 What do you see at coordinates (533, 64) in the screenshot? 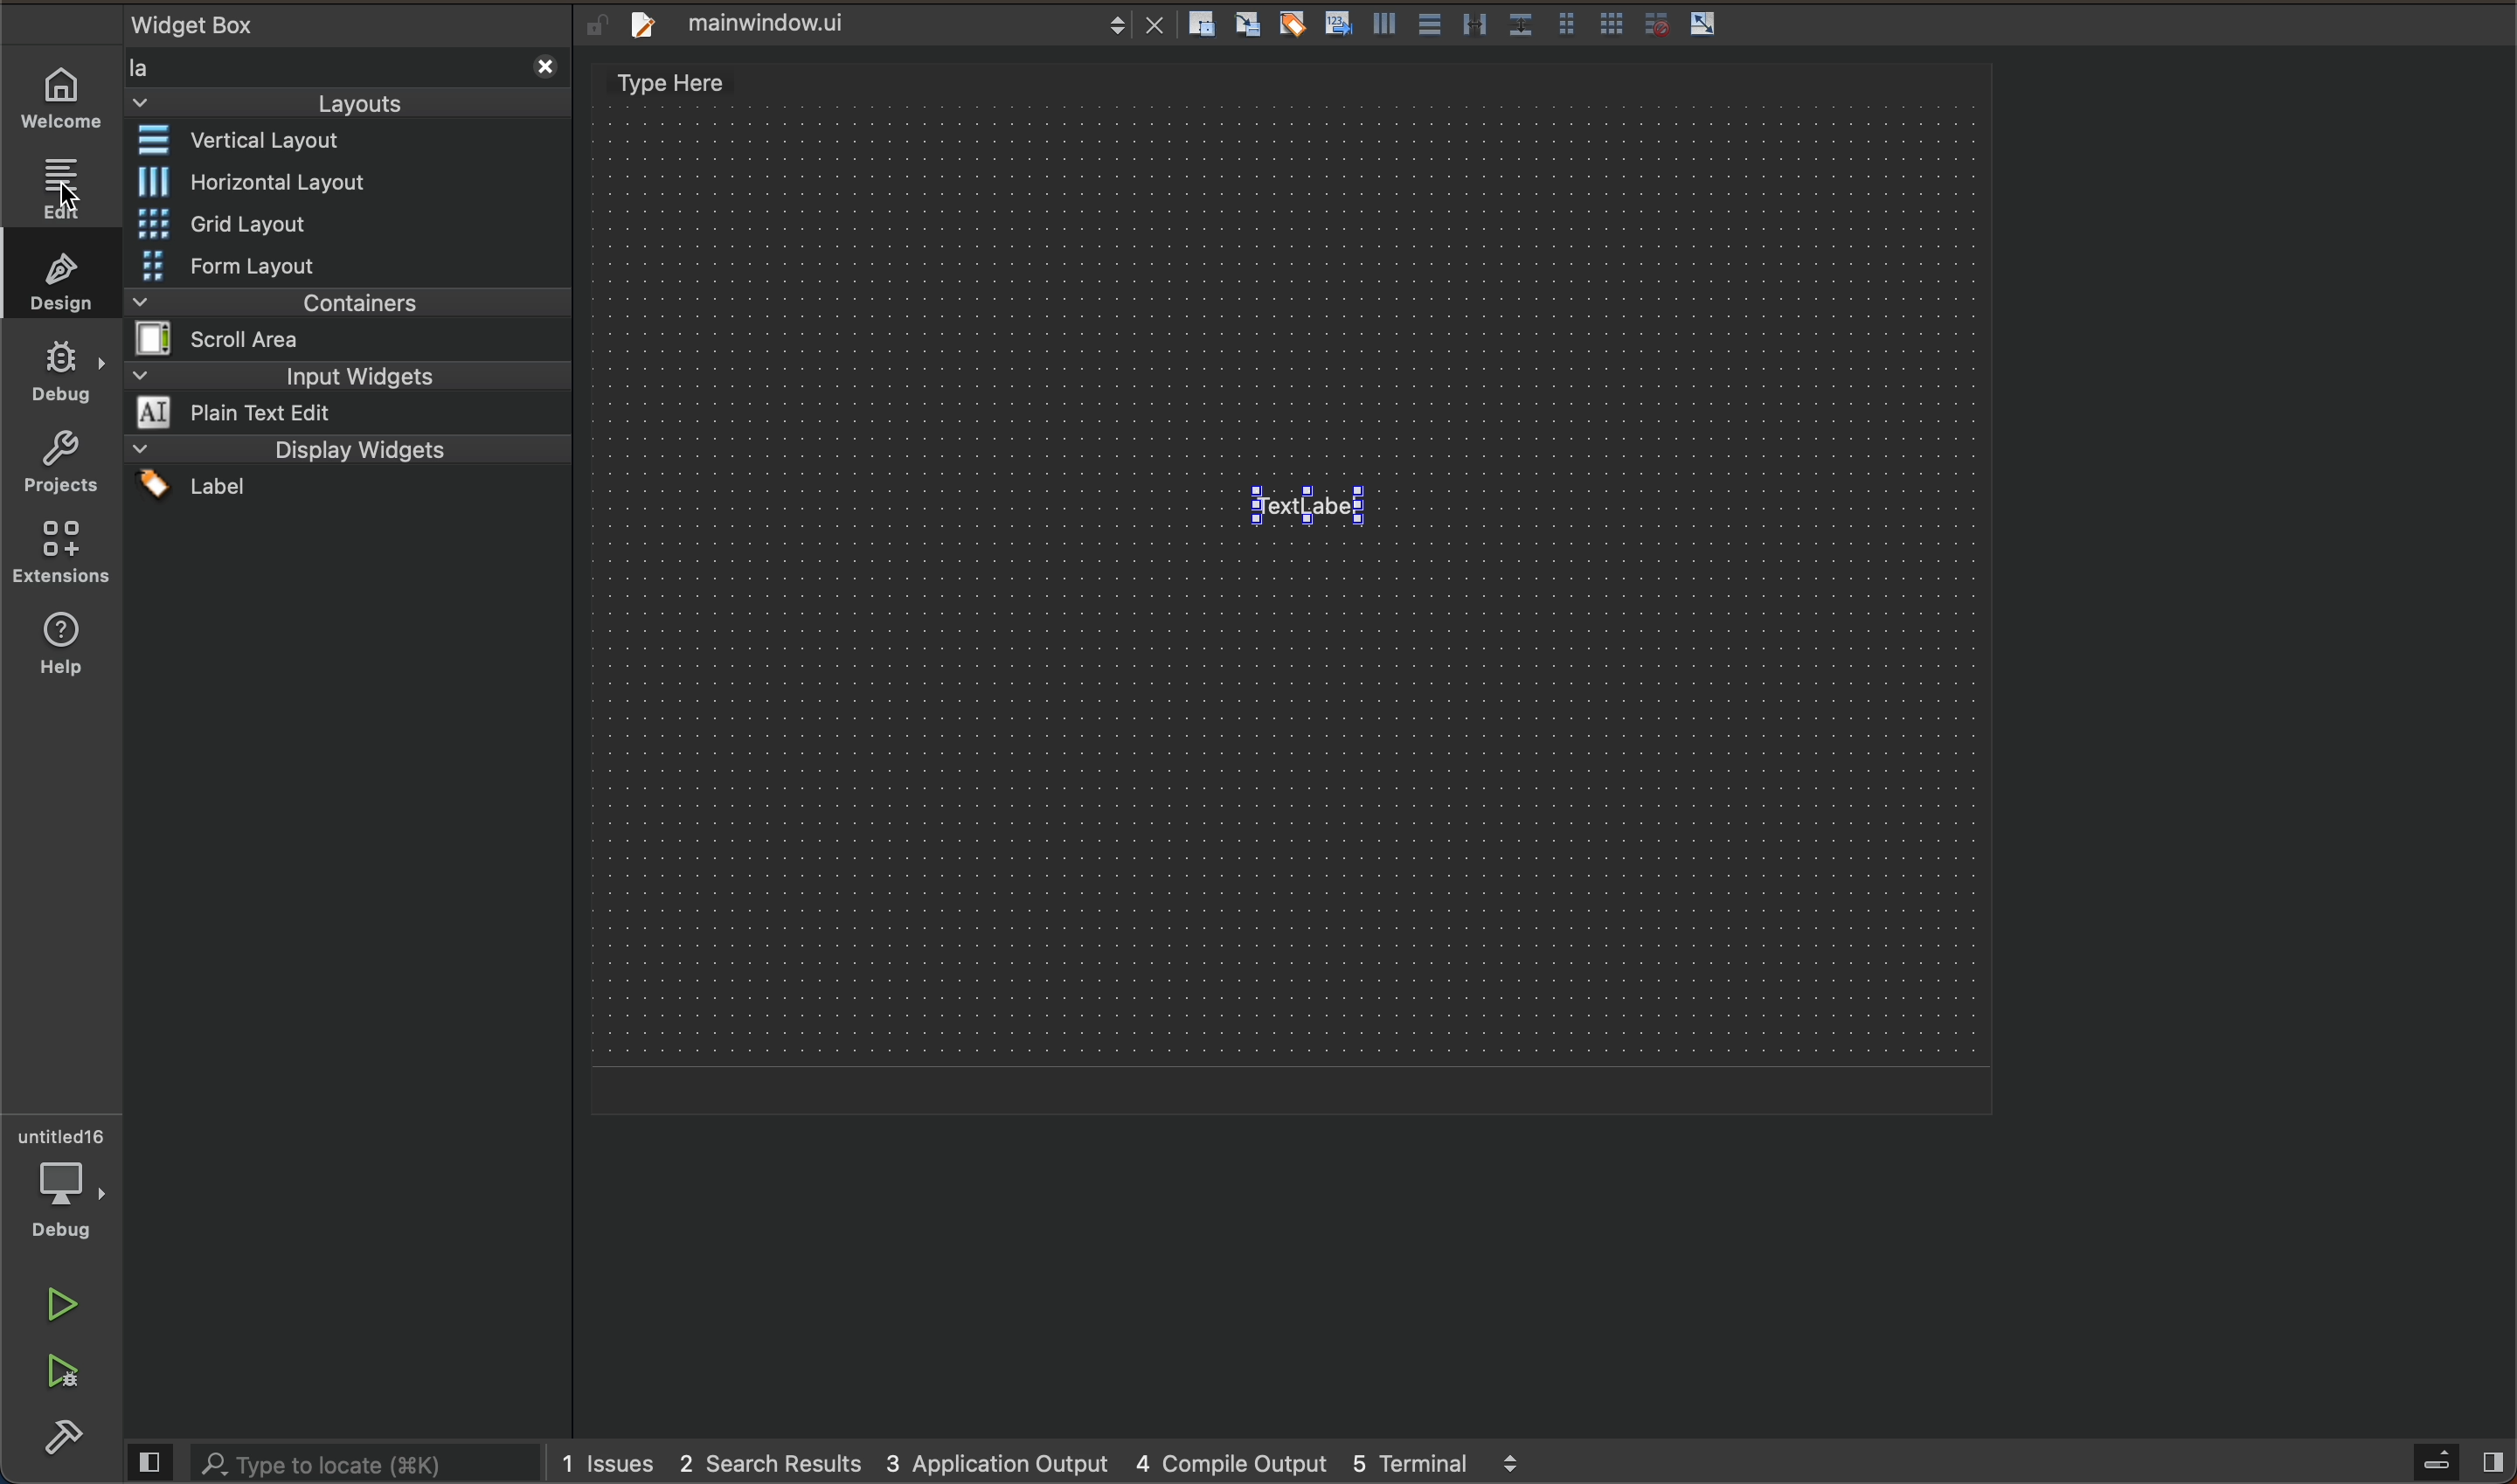
I see `Clear search` at bounding box center [533, 64].